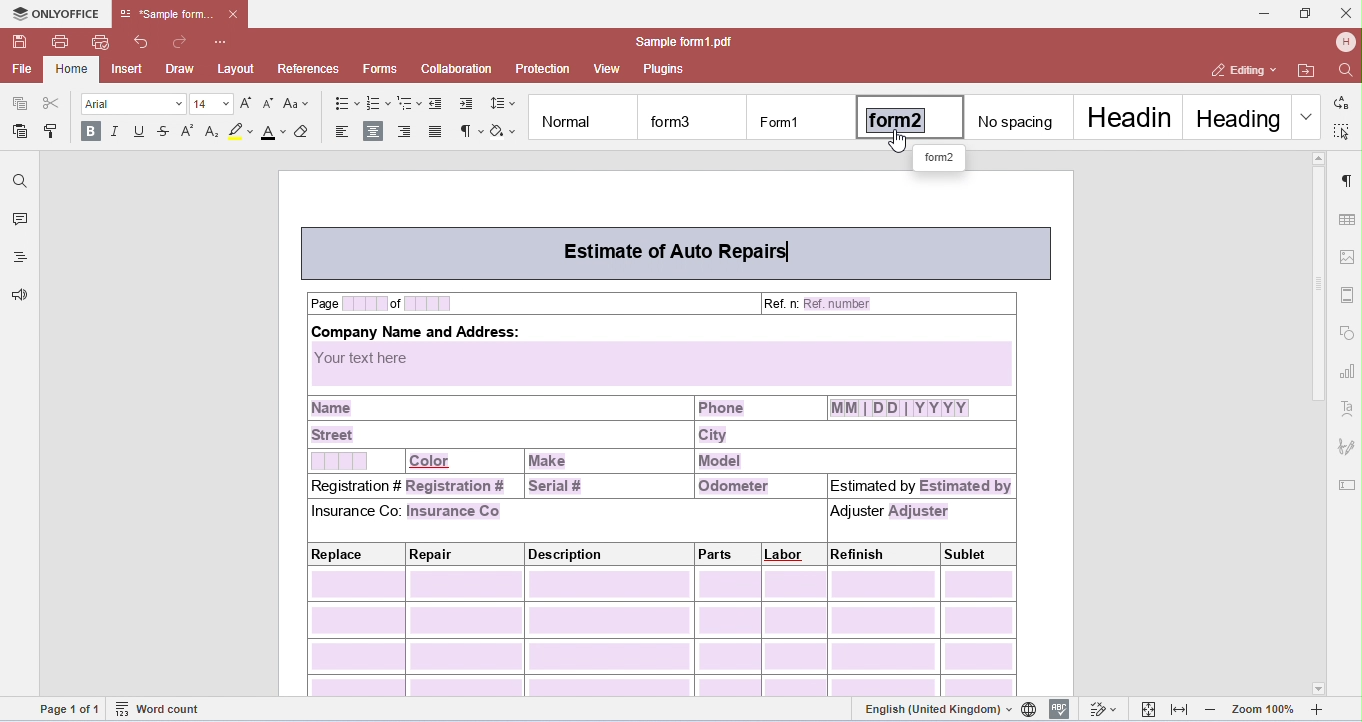 The width and height of the screenshot is (1362, 722). Describe the element at coordinates (665, 68) in the screenshot. I see `plugins` at that location.